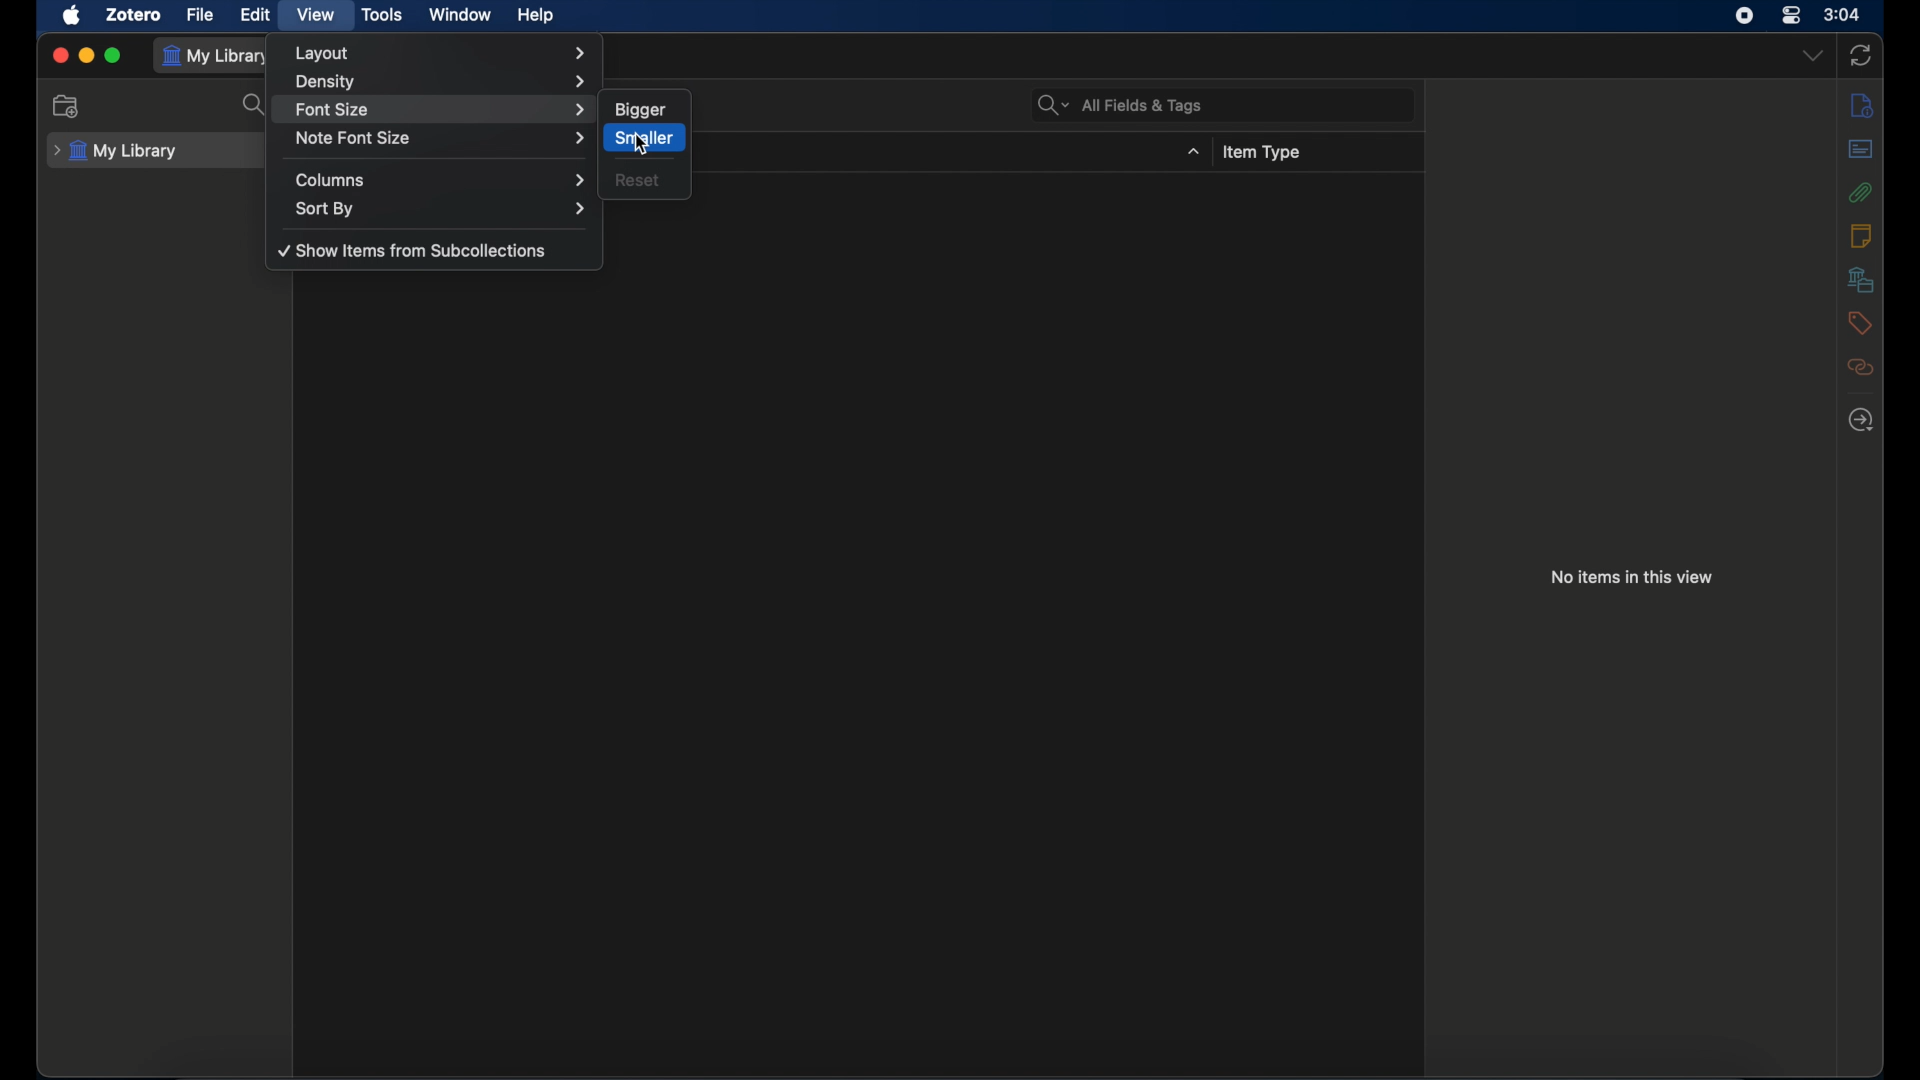  What do you see at coordinates (1860, 192) in the screenshot?
I see `attachments` at bounding box center [1860, 192].